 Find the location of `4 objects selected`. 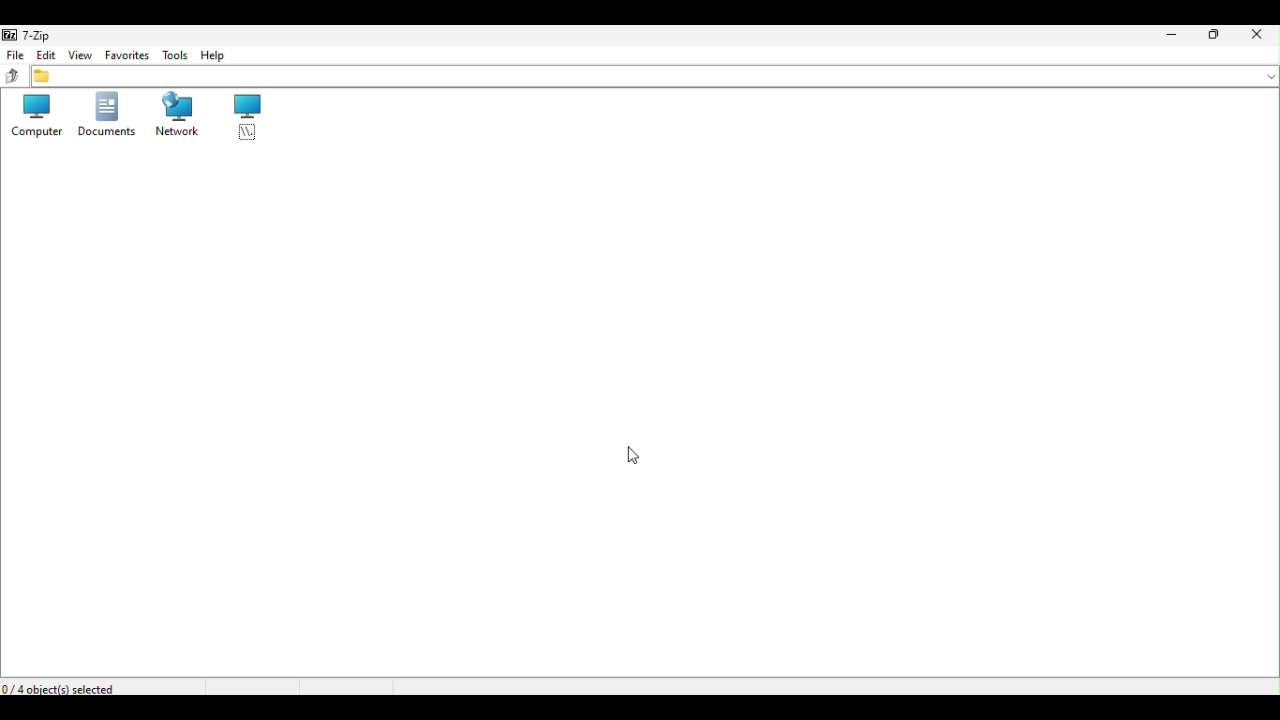

4 objects selected is located at coordinates (62, 687).